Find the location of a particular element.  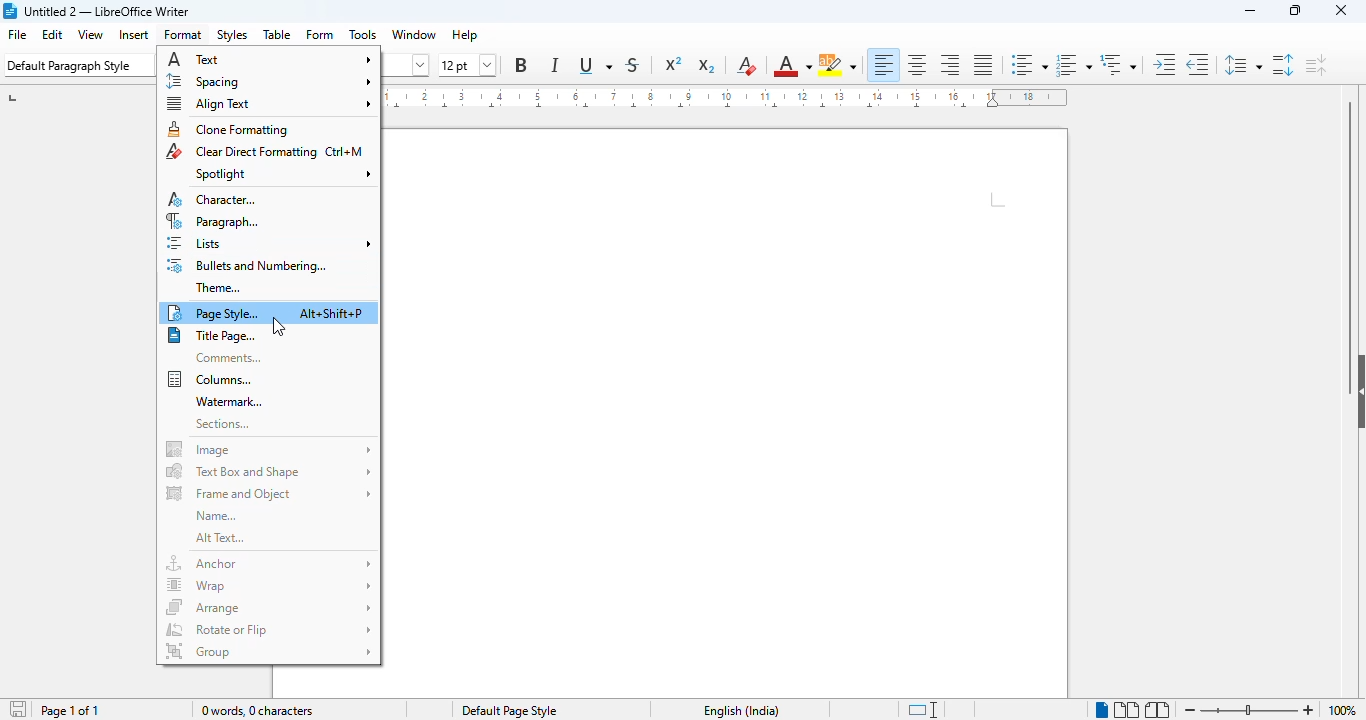

align text is located at coordinates (269, 104).